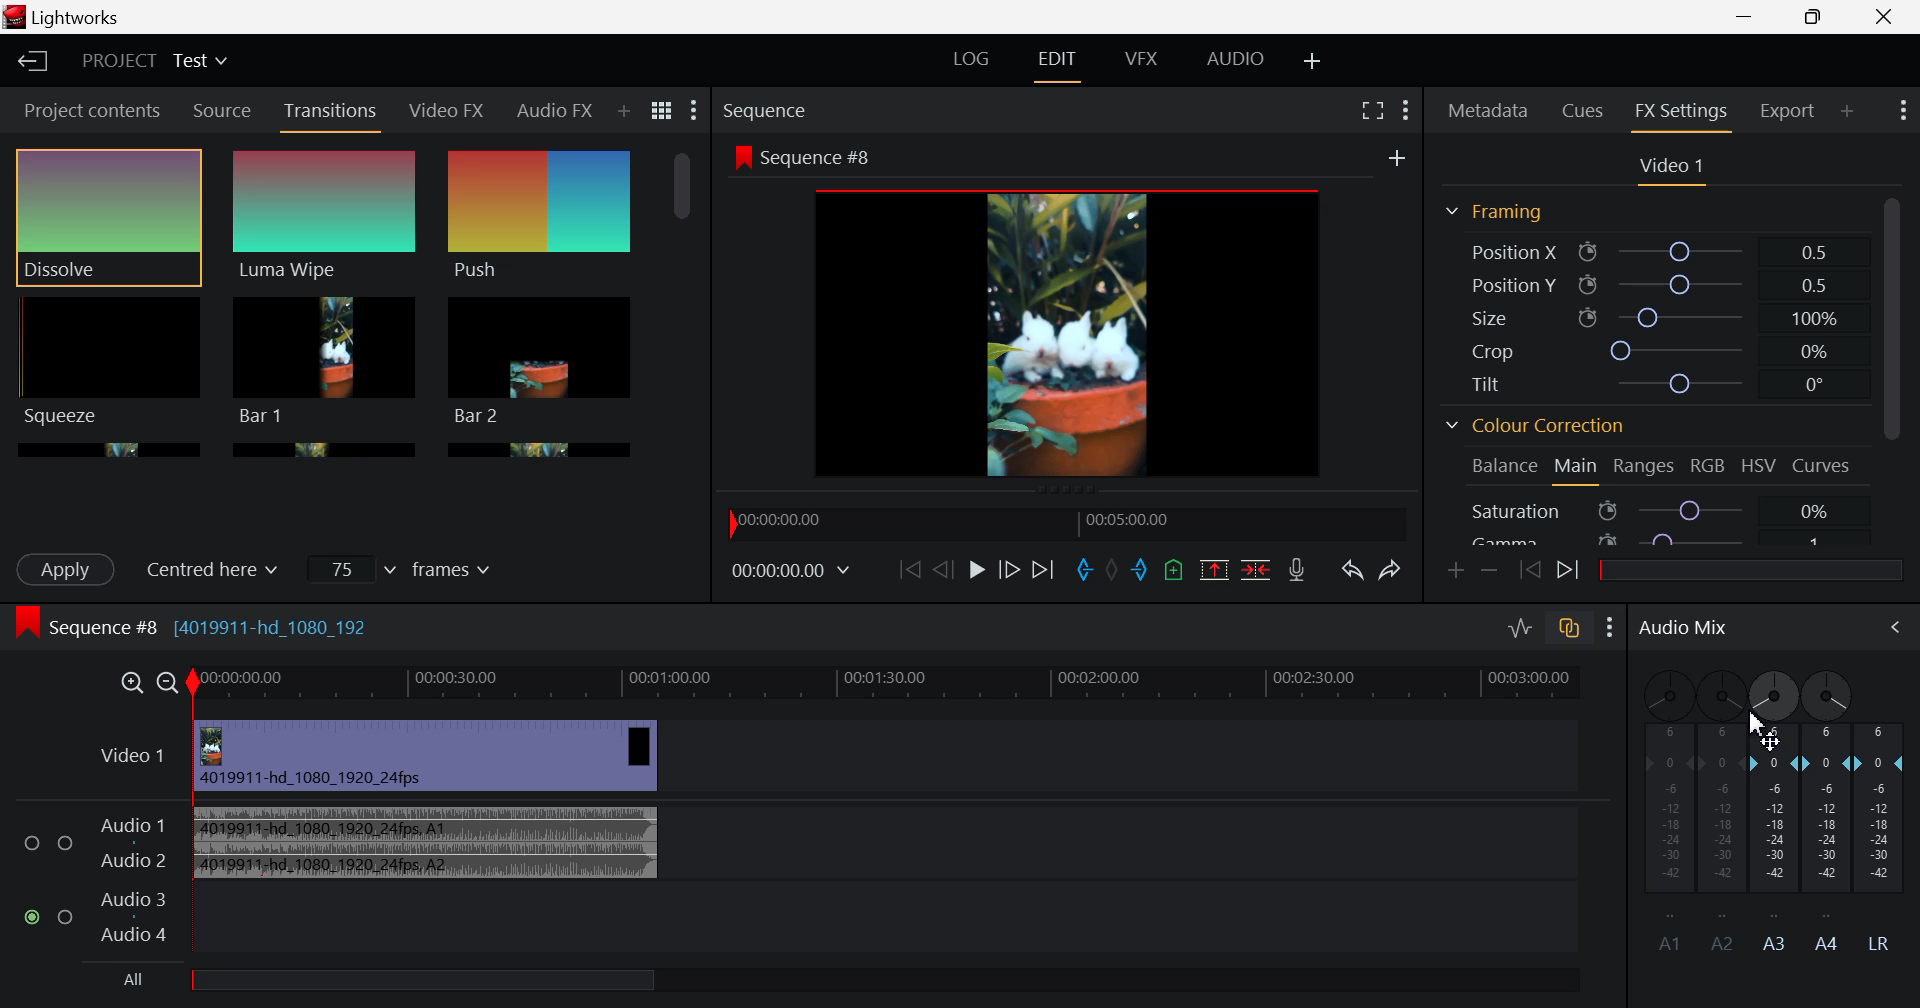 The width and height of the screenshot is (1920, 1008). Describe the element at coordinates (906, 683) in the screenshot. I see `Timeline Track` at that location.